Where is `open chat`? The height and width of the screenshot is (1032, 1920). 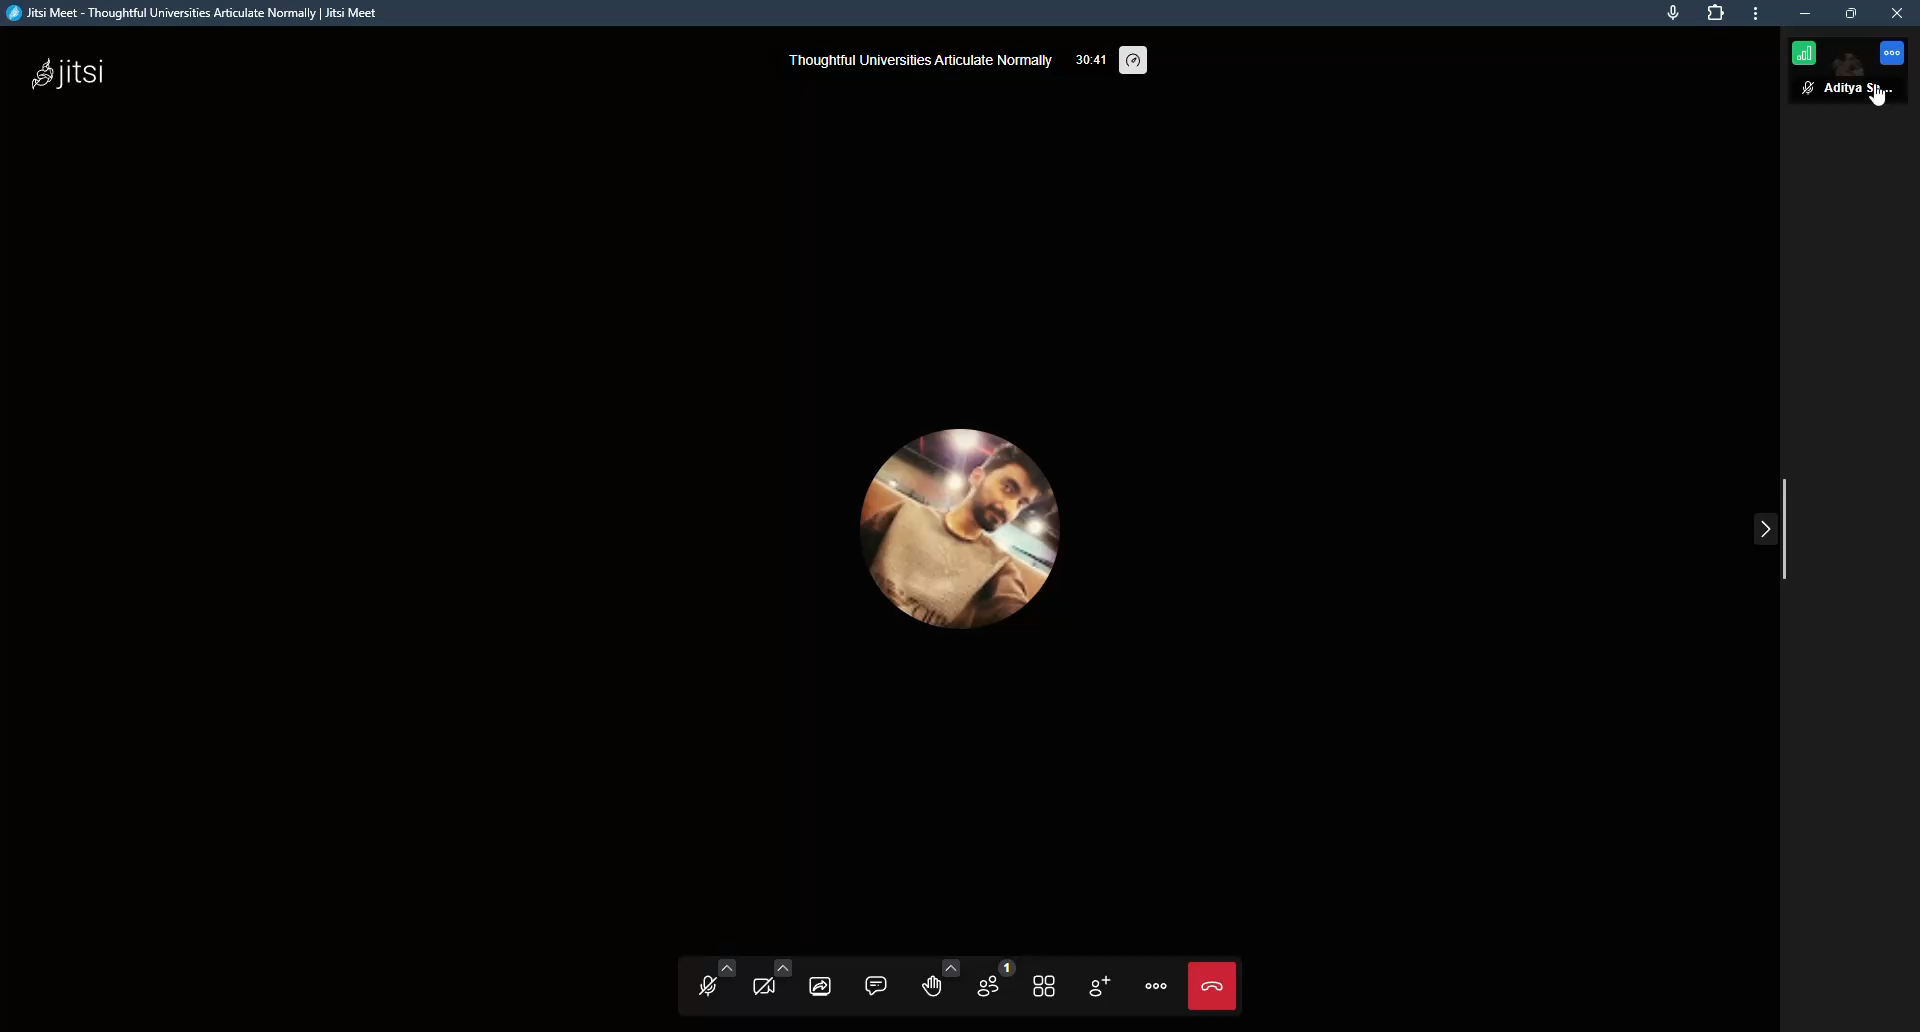 open chat is located at coordinates (877, 984).